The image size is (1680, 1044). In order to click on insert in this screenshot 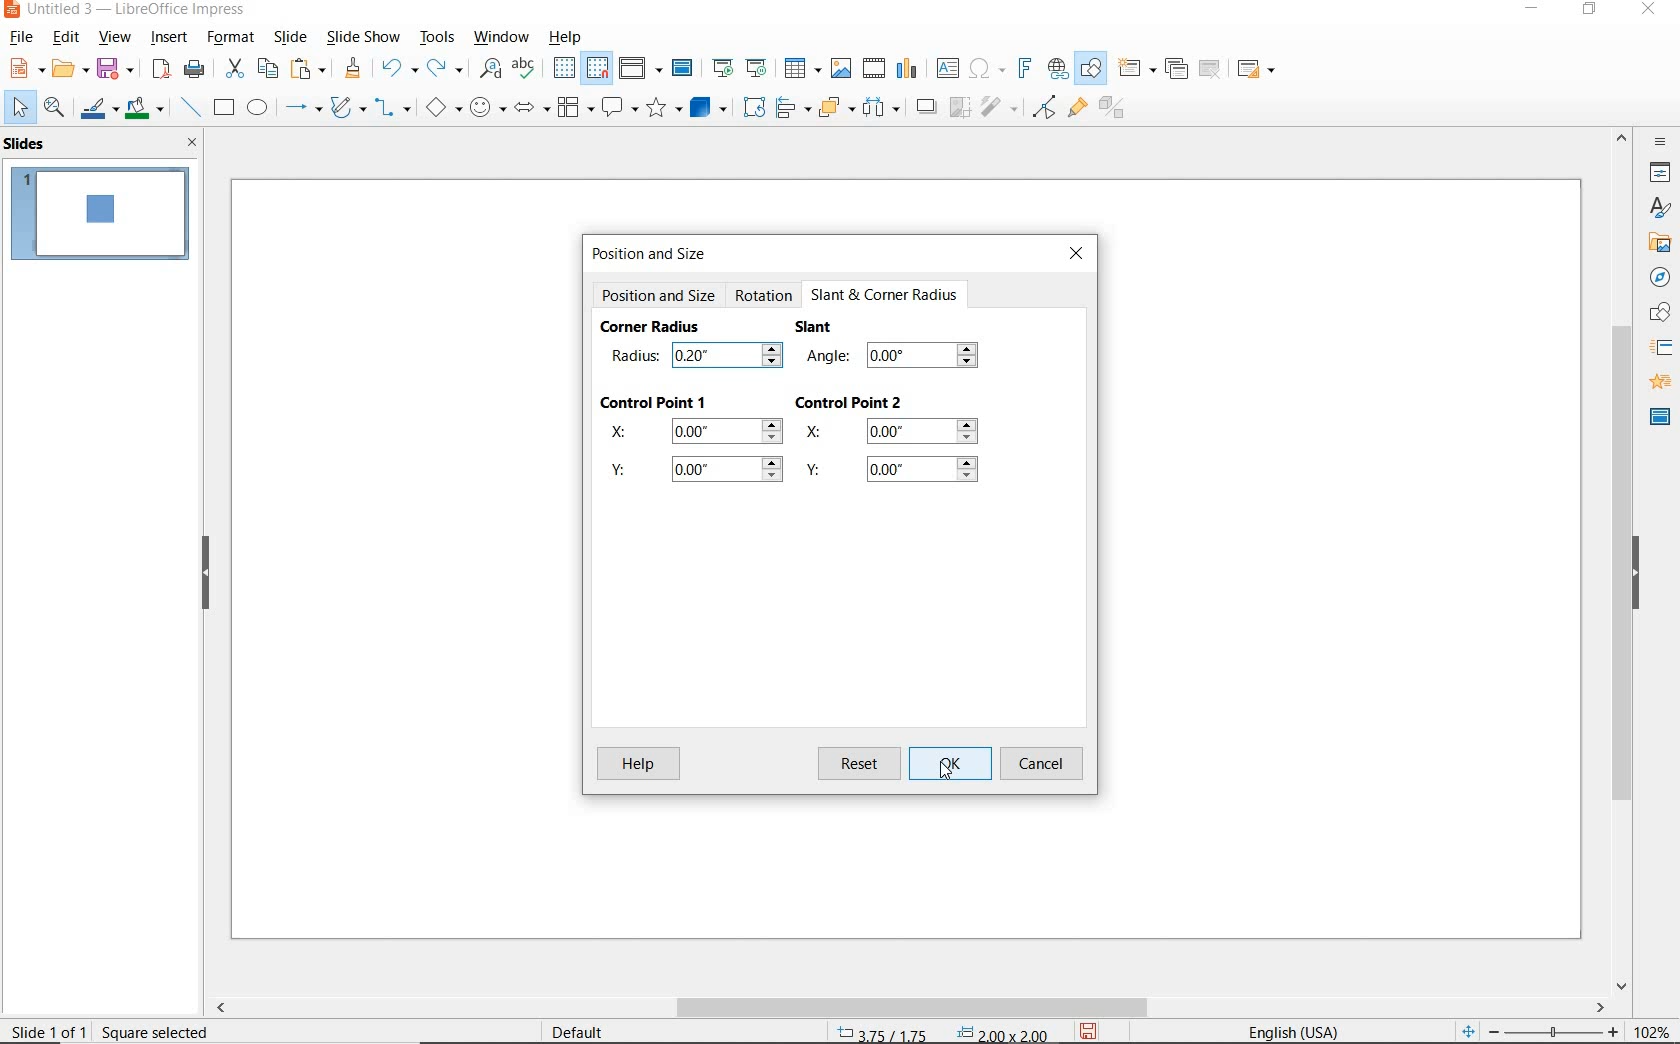, I will do `click(172, 39)`.